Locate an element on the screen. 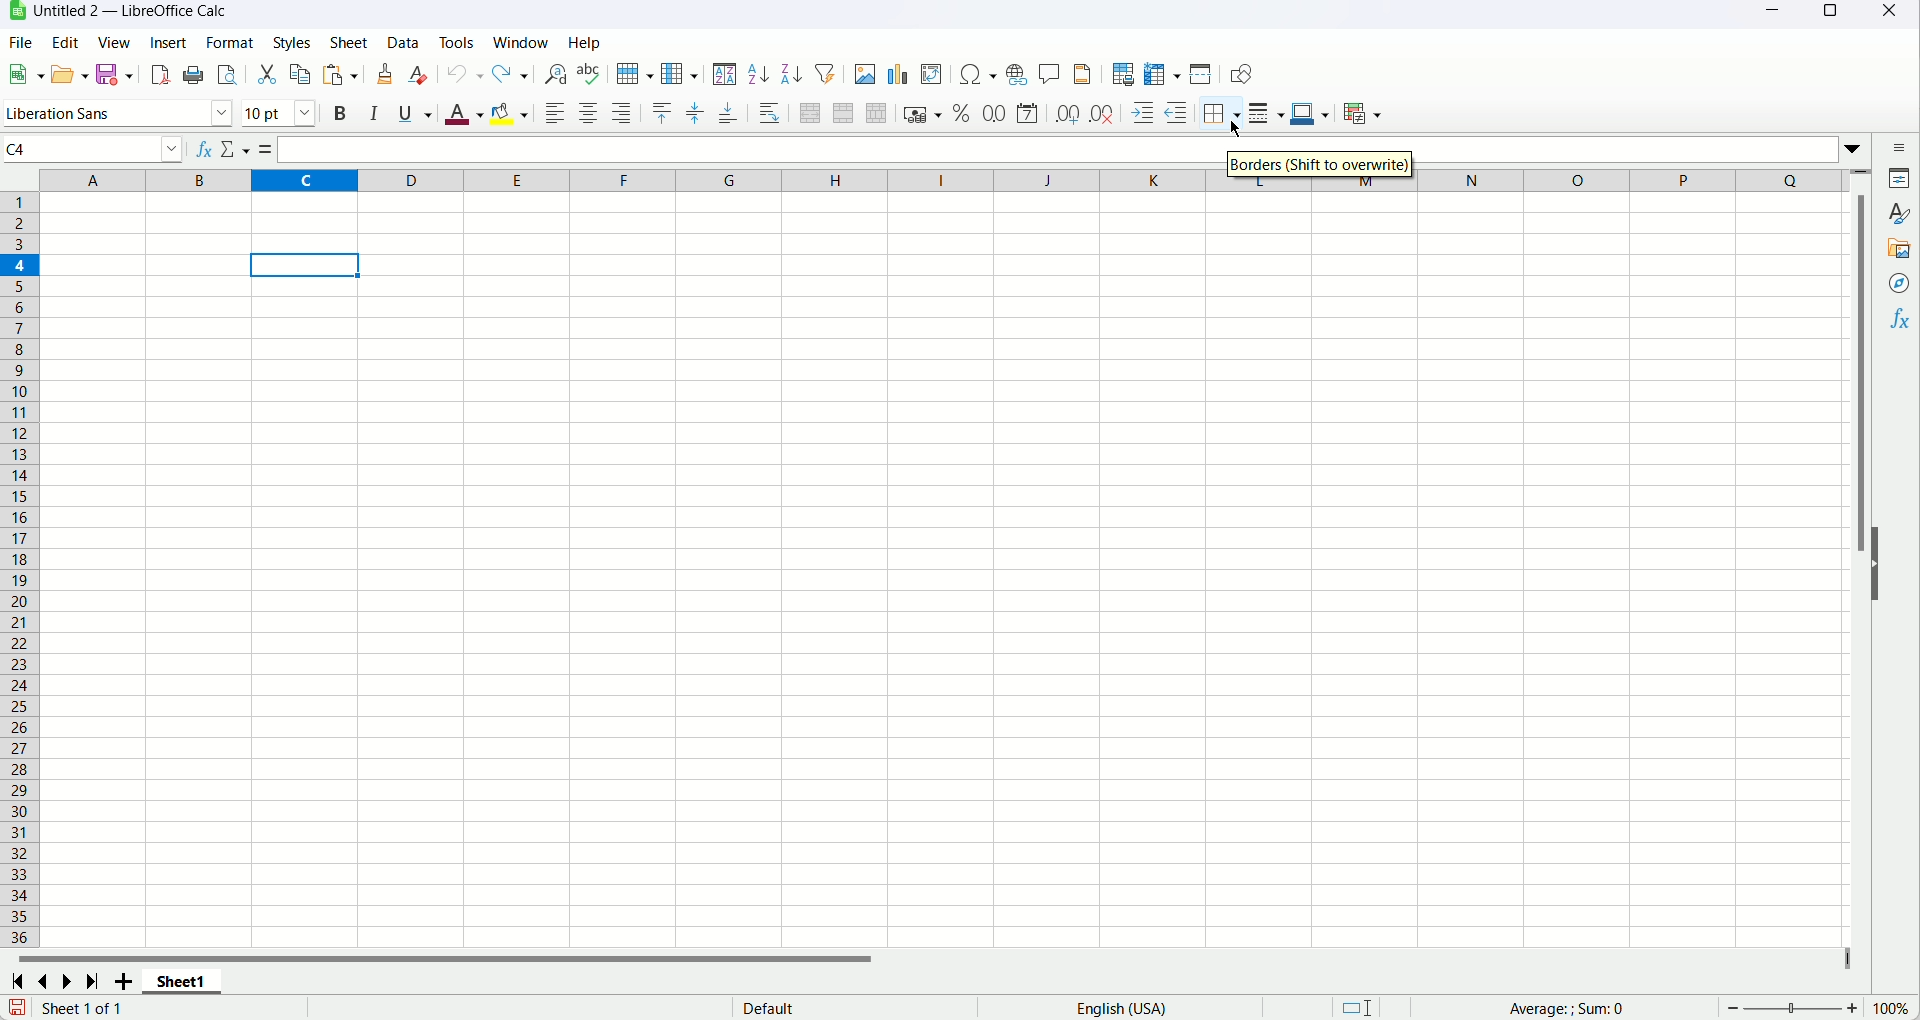  Help is located at coordinates (585, 43).